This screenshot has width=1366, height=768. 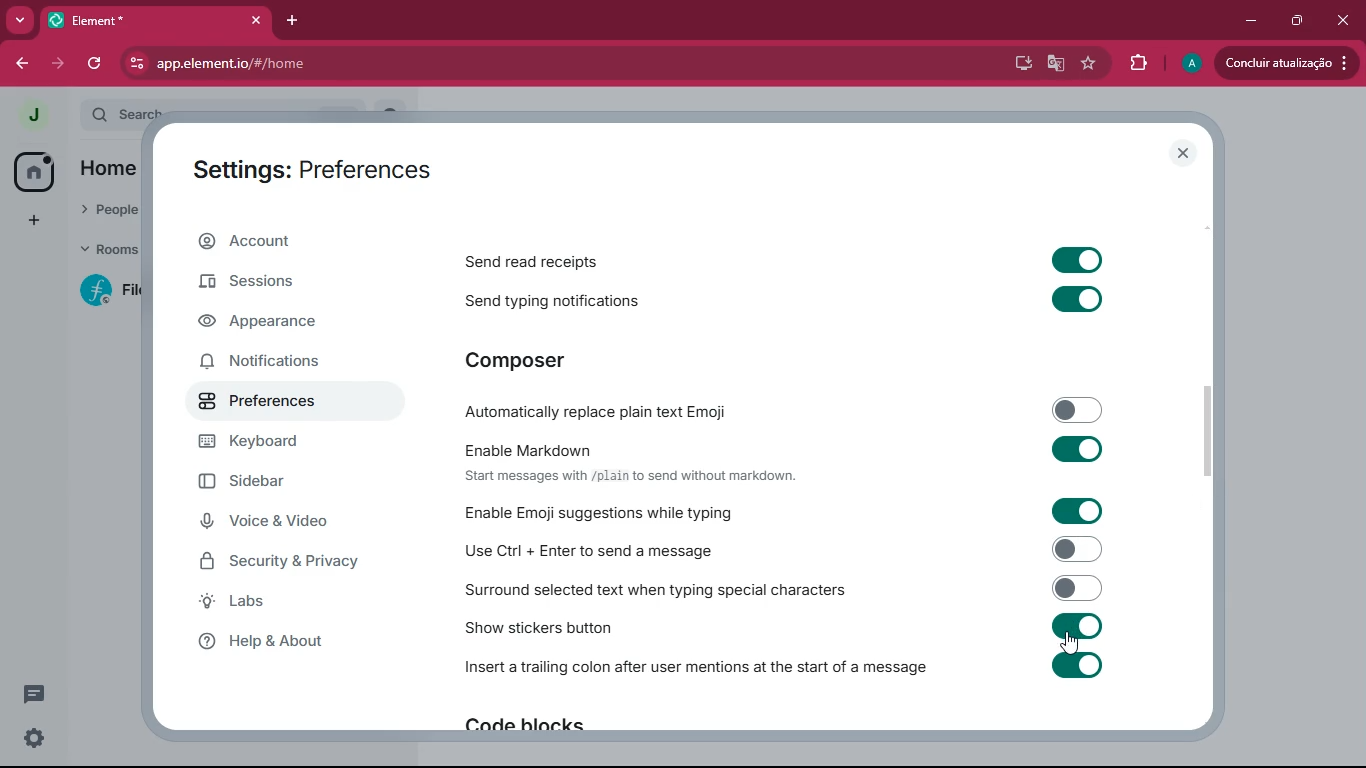 What do you see at coordinates (124, 112) in the screenshot?
I see `search ctrl` at bounding box center [124, 112].